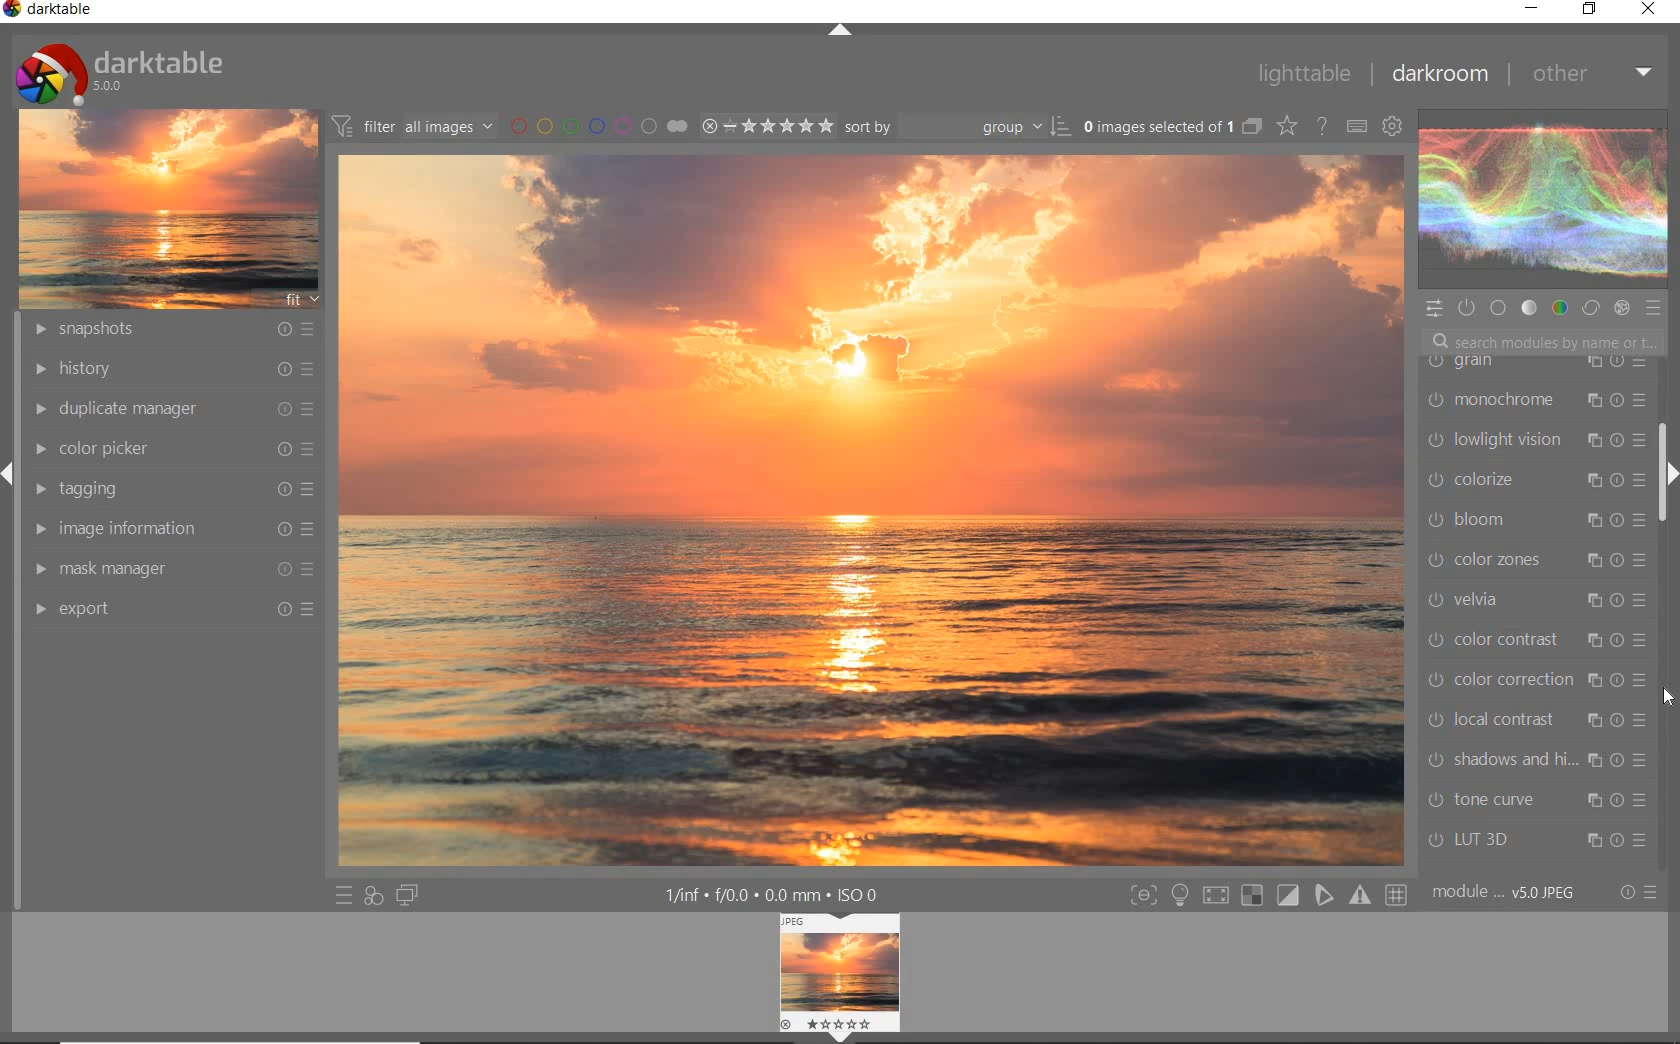  What do you see at coordinates (1444, 75) in the screenshot?
I see `darkroom` at bounding box center [1444, 75].